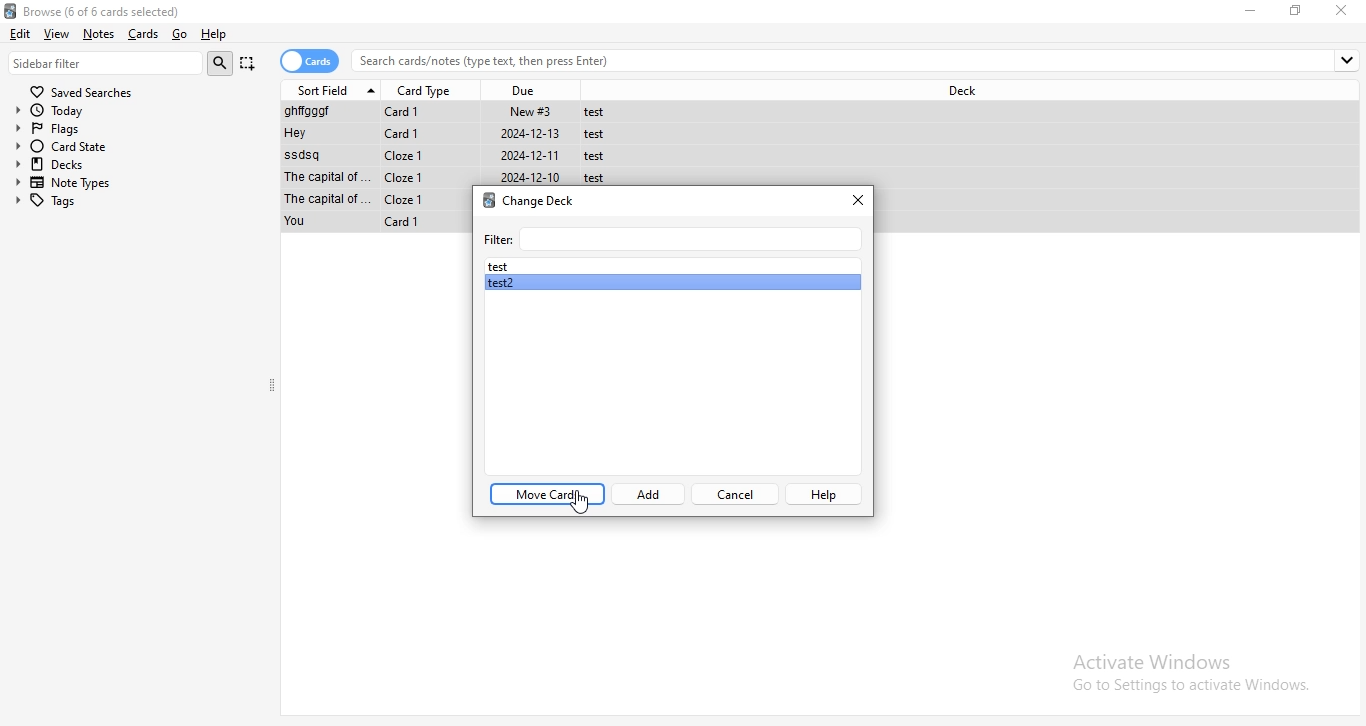 Image resolution: width=1366 pixels, height=726 pixels. I want to click on Browse (0 of 6 cards selected), so click(111, 10).